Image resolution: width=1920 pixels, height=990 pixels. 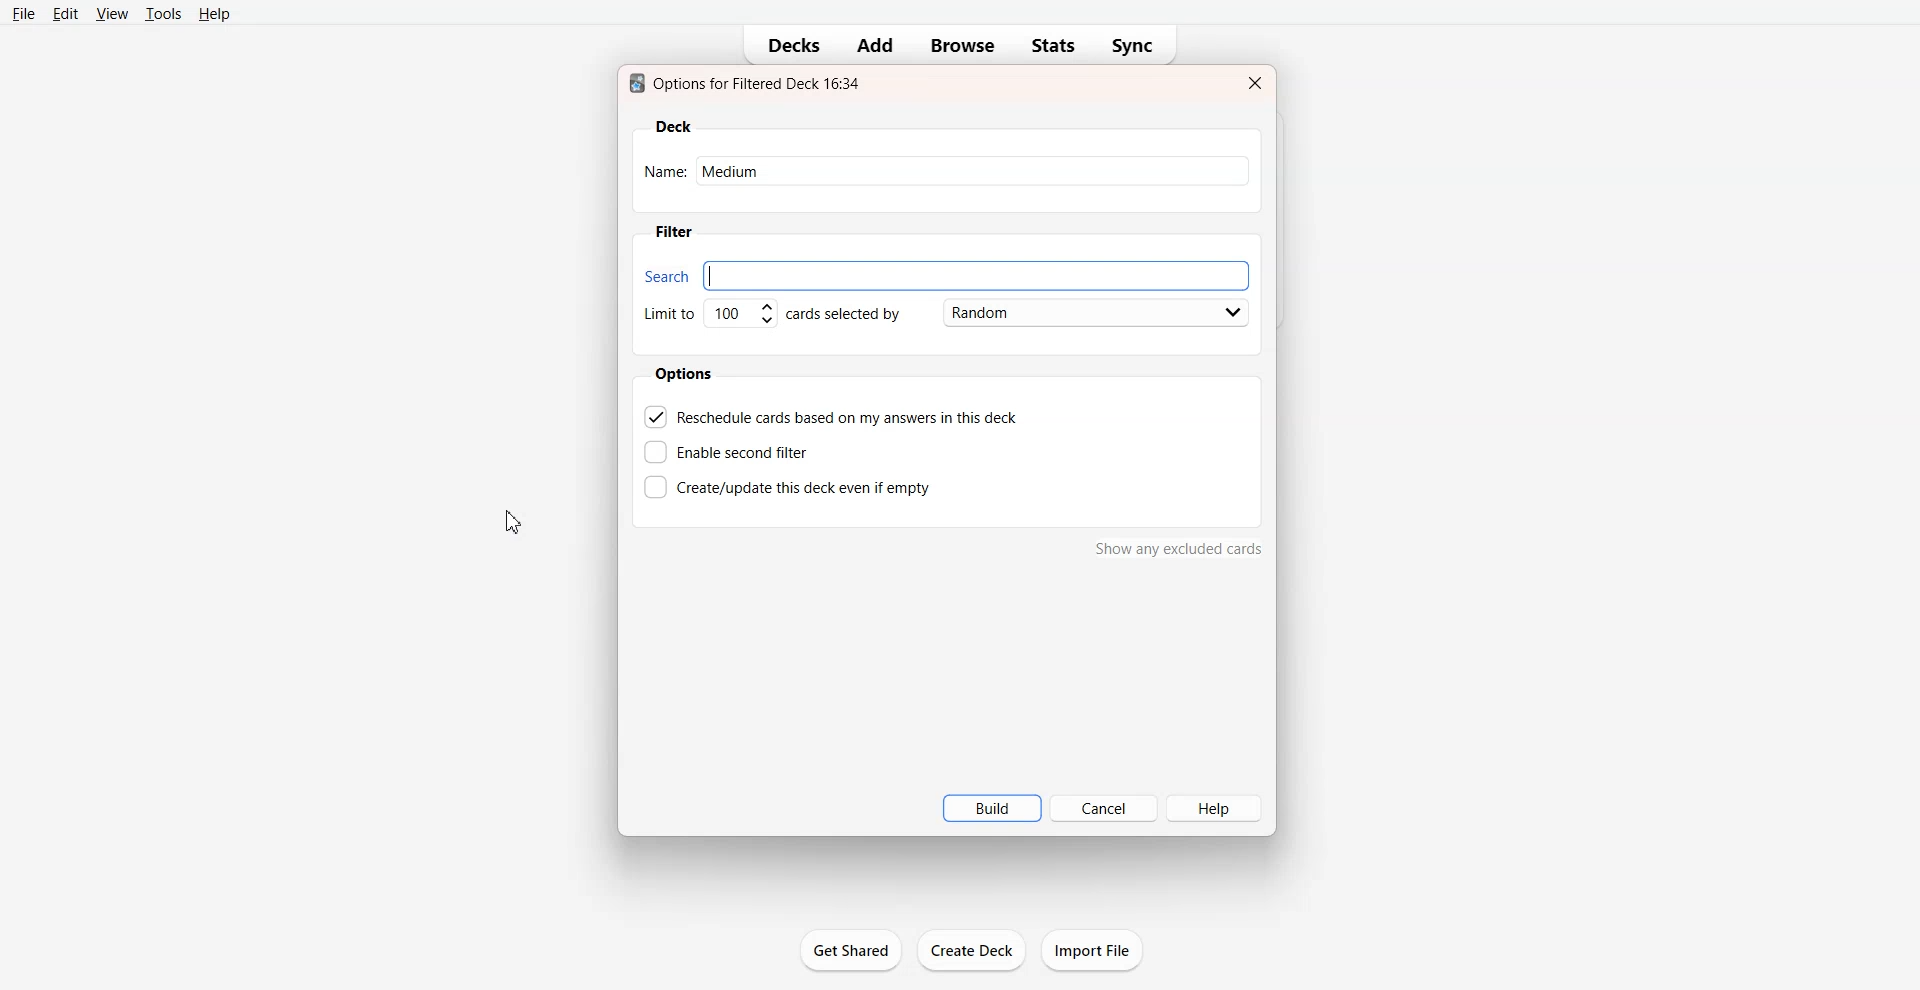 I want to click on Help, so click(x=216, y=14).